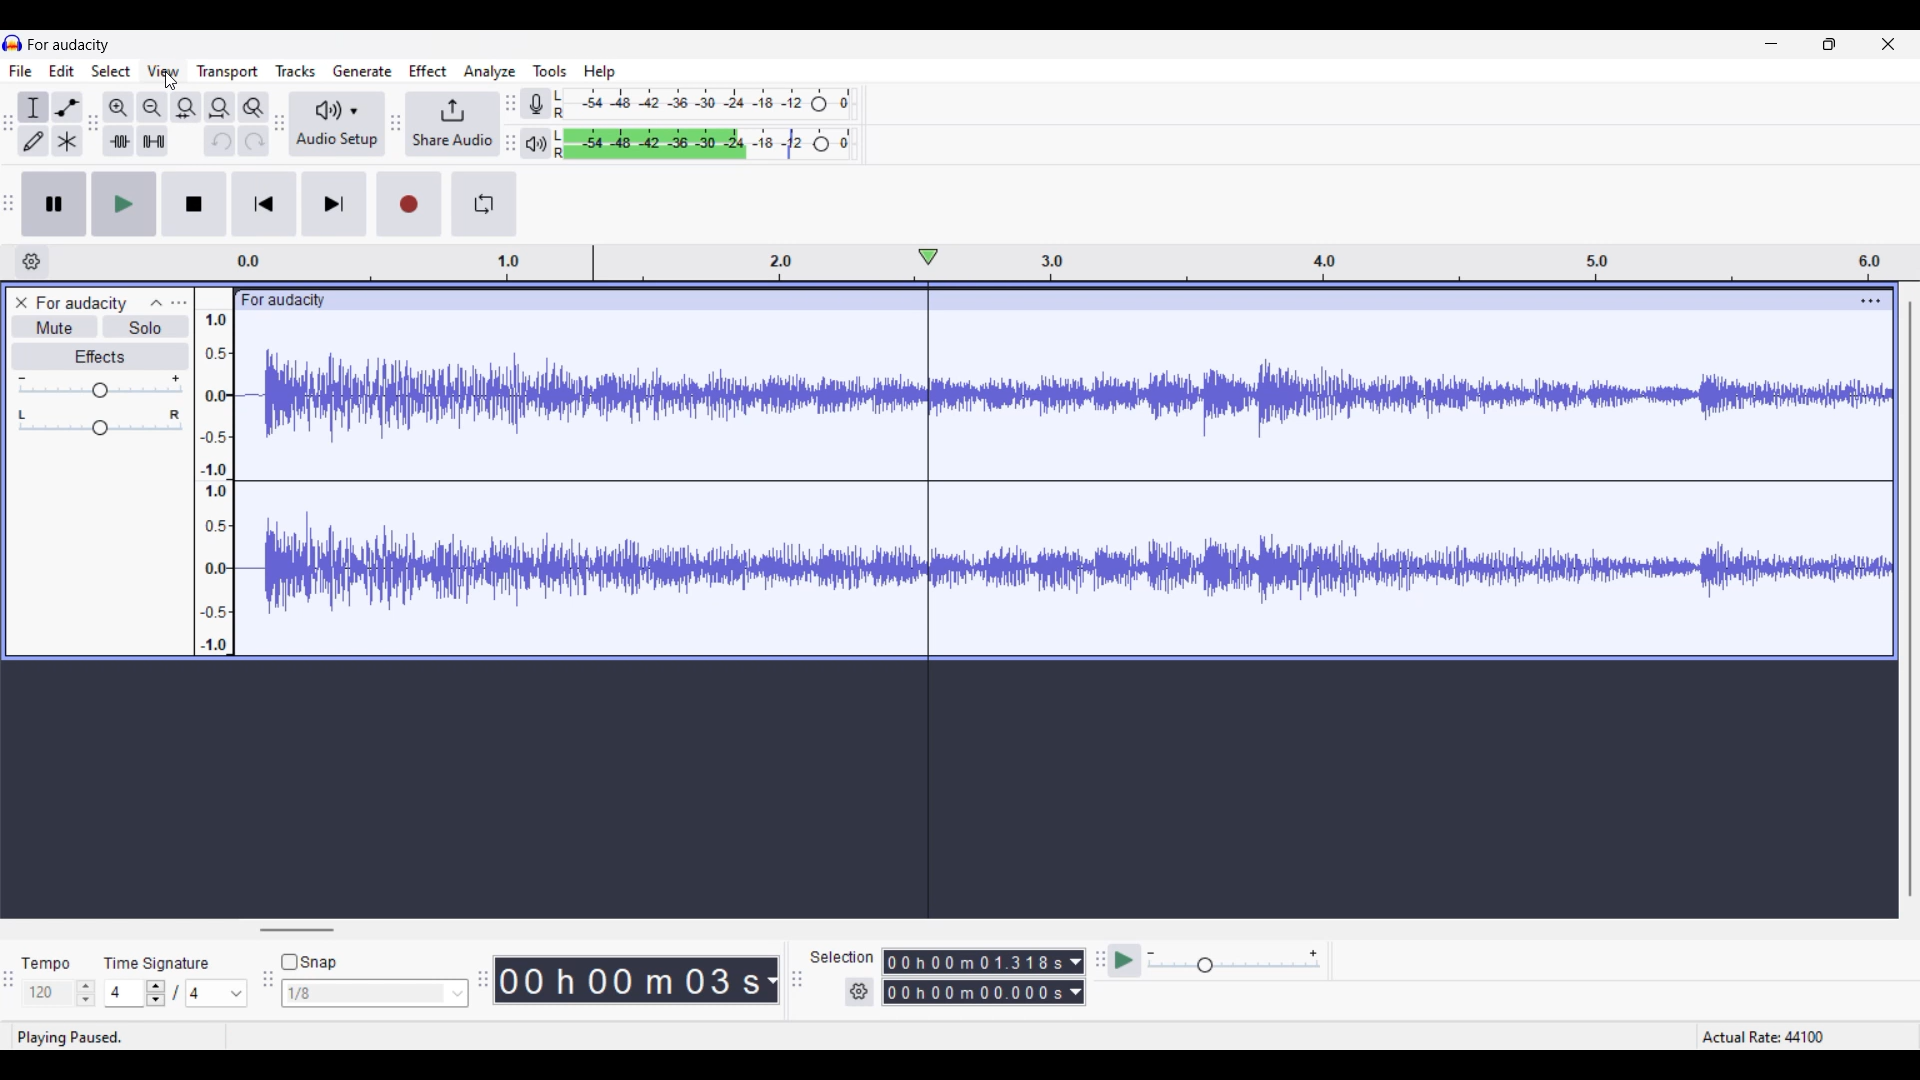 The image size is (1920, 1080). What do you see at coordinates (1910, 599) in the screenshot?
I see `Vertical slide bar` at bounding box center [1910, 599].